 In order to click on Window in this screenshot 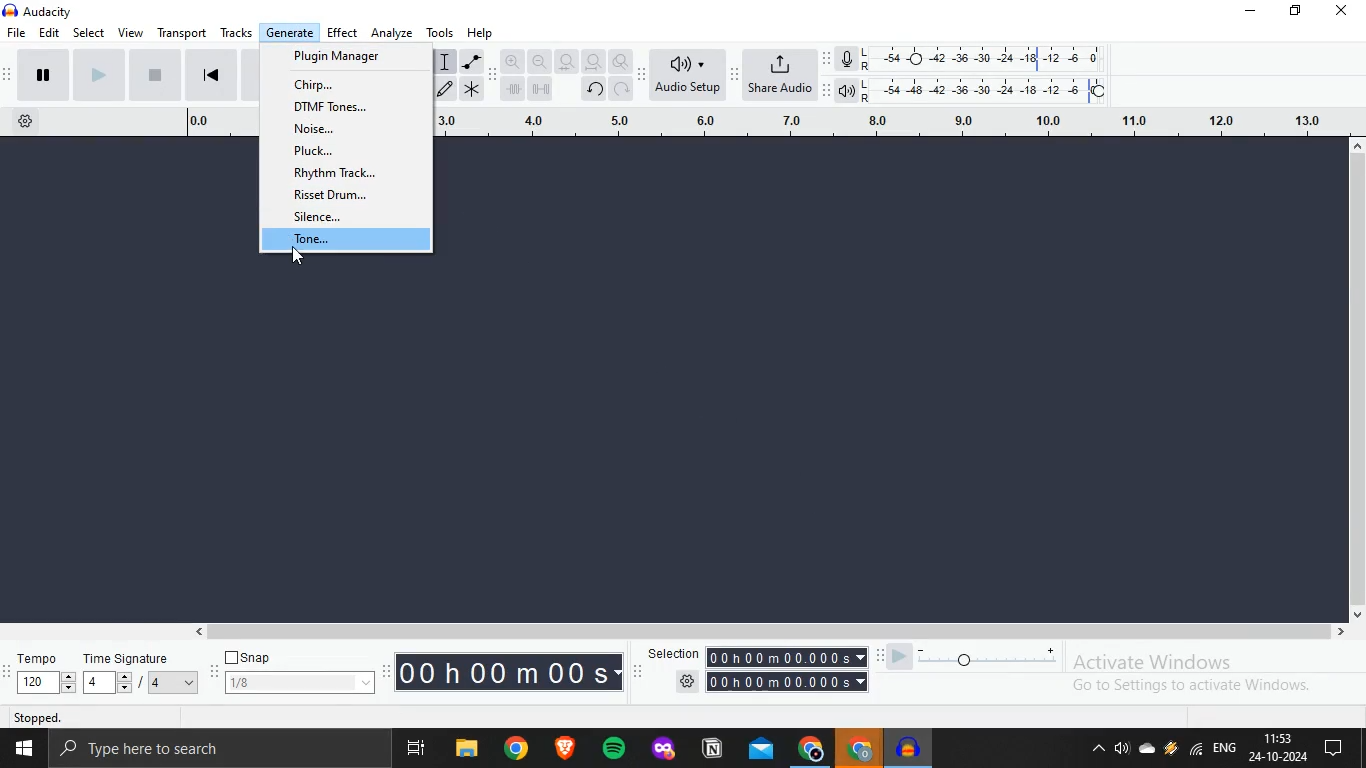, I will do `click(22, 749)`.